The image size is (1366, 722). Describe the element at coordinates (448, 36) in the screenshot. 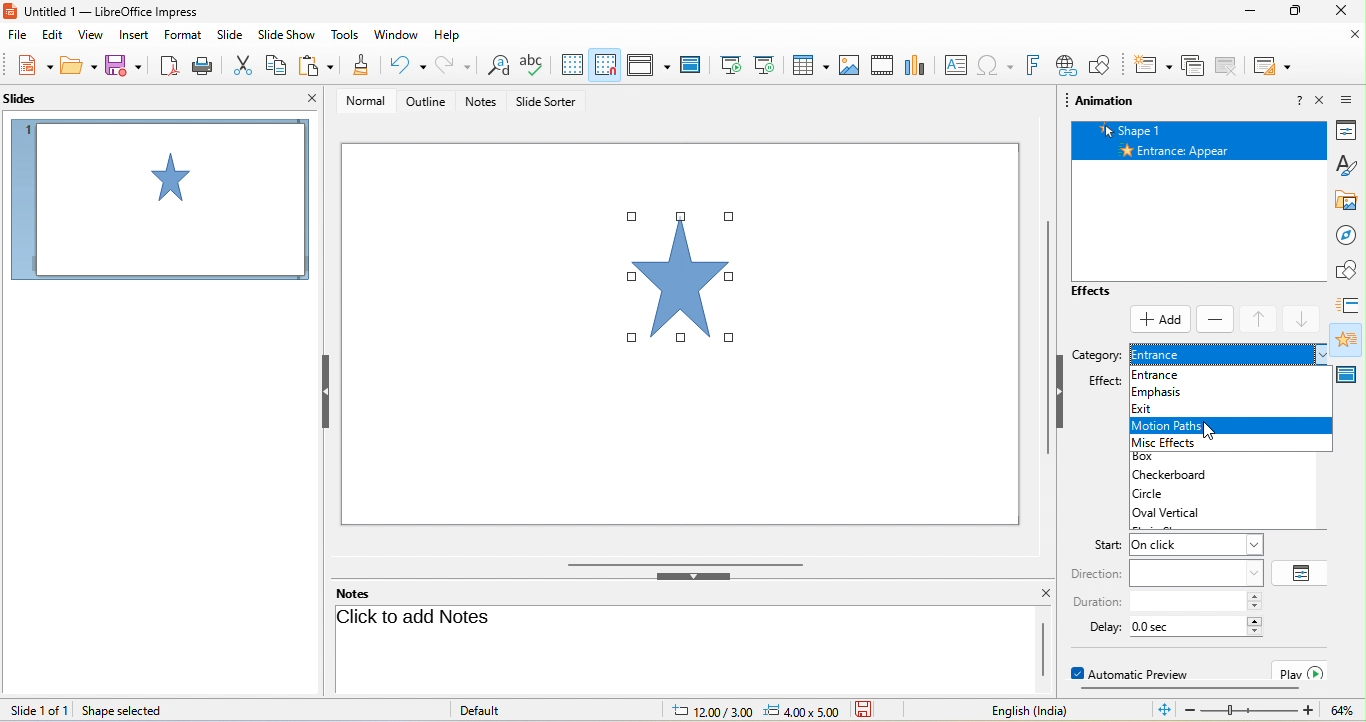

I see `help` at that location.